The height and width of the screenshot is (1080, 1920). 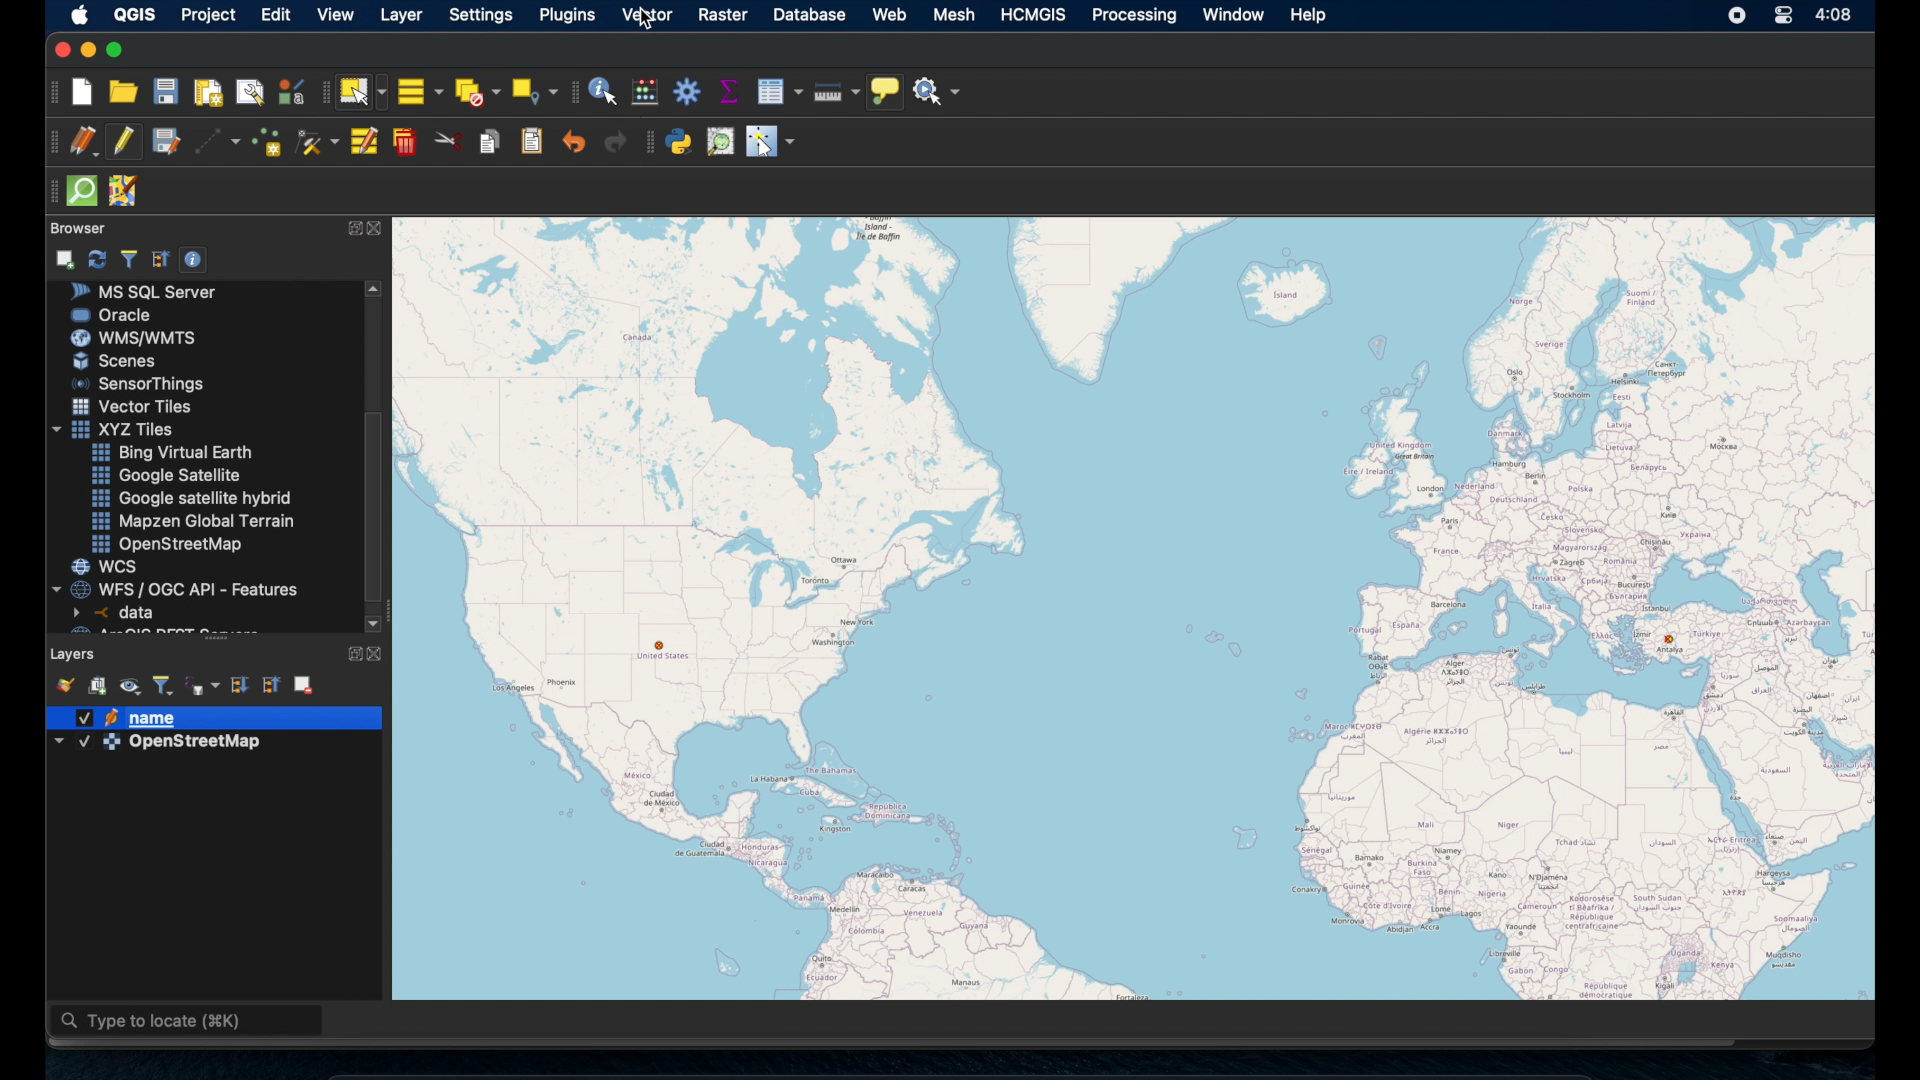 What do you see at coordinates (117, 429) in the screenshot?
I see `xyz tiles menu` at bounding box center [117, 429].